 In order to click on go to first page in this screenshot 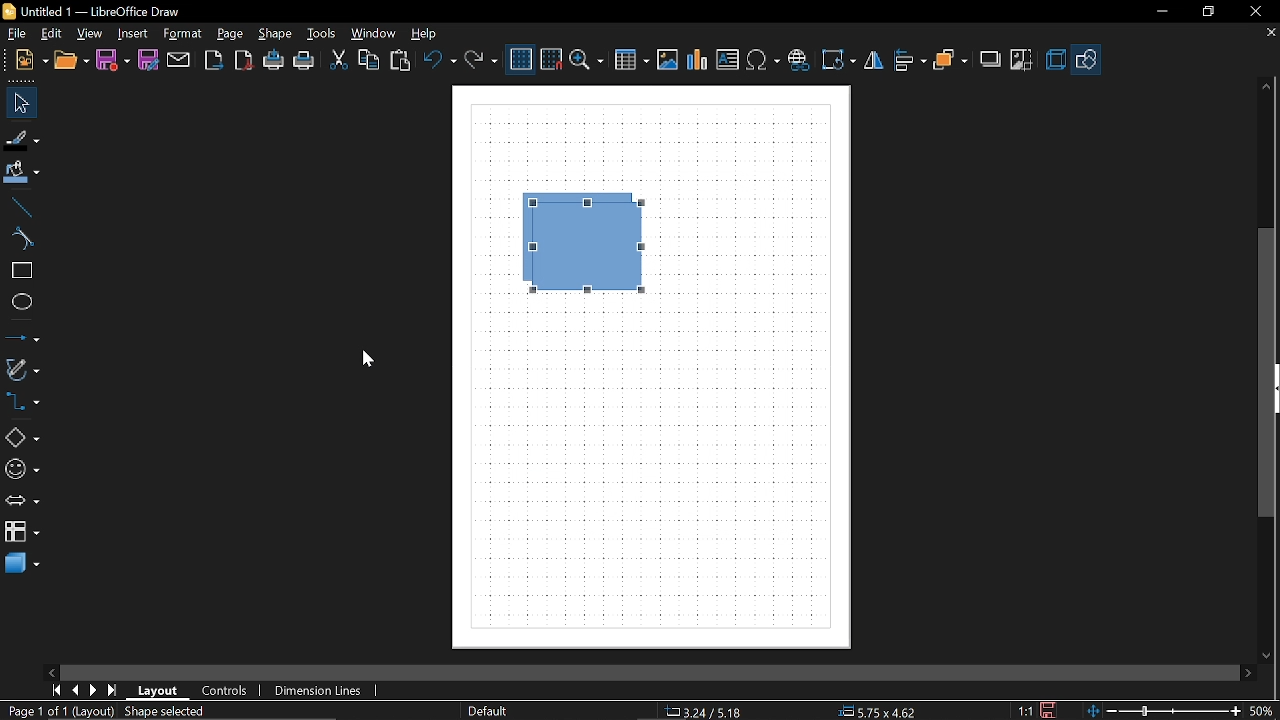, I will do `click(56, 690)`.